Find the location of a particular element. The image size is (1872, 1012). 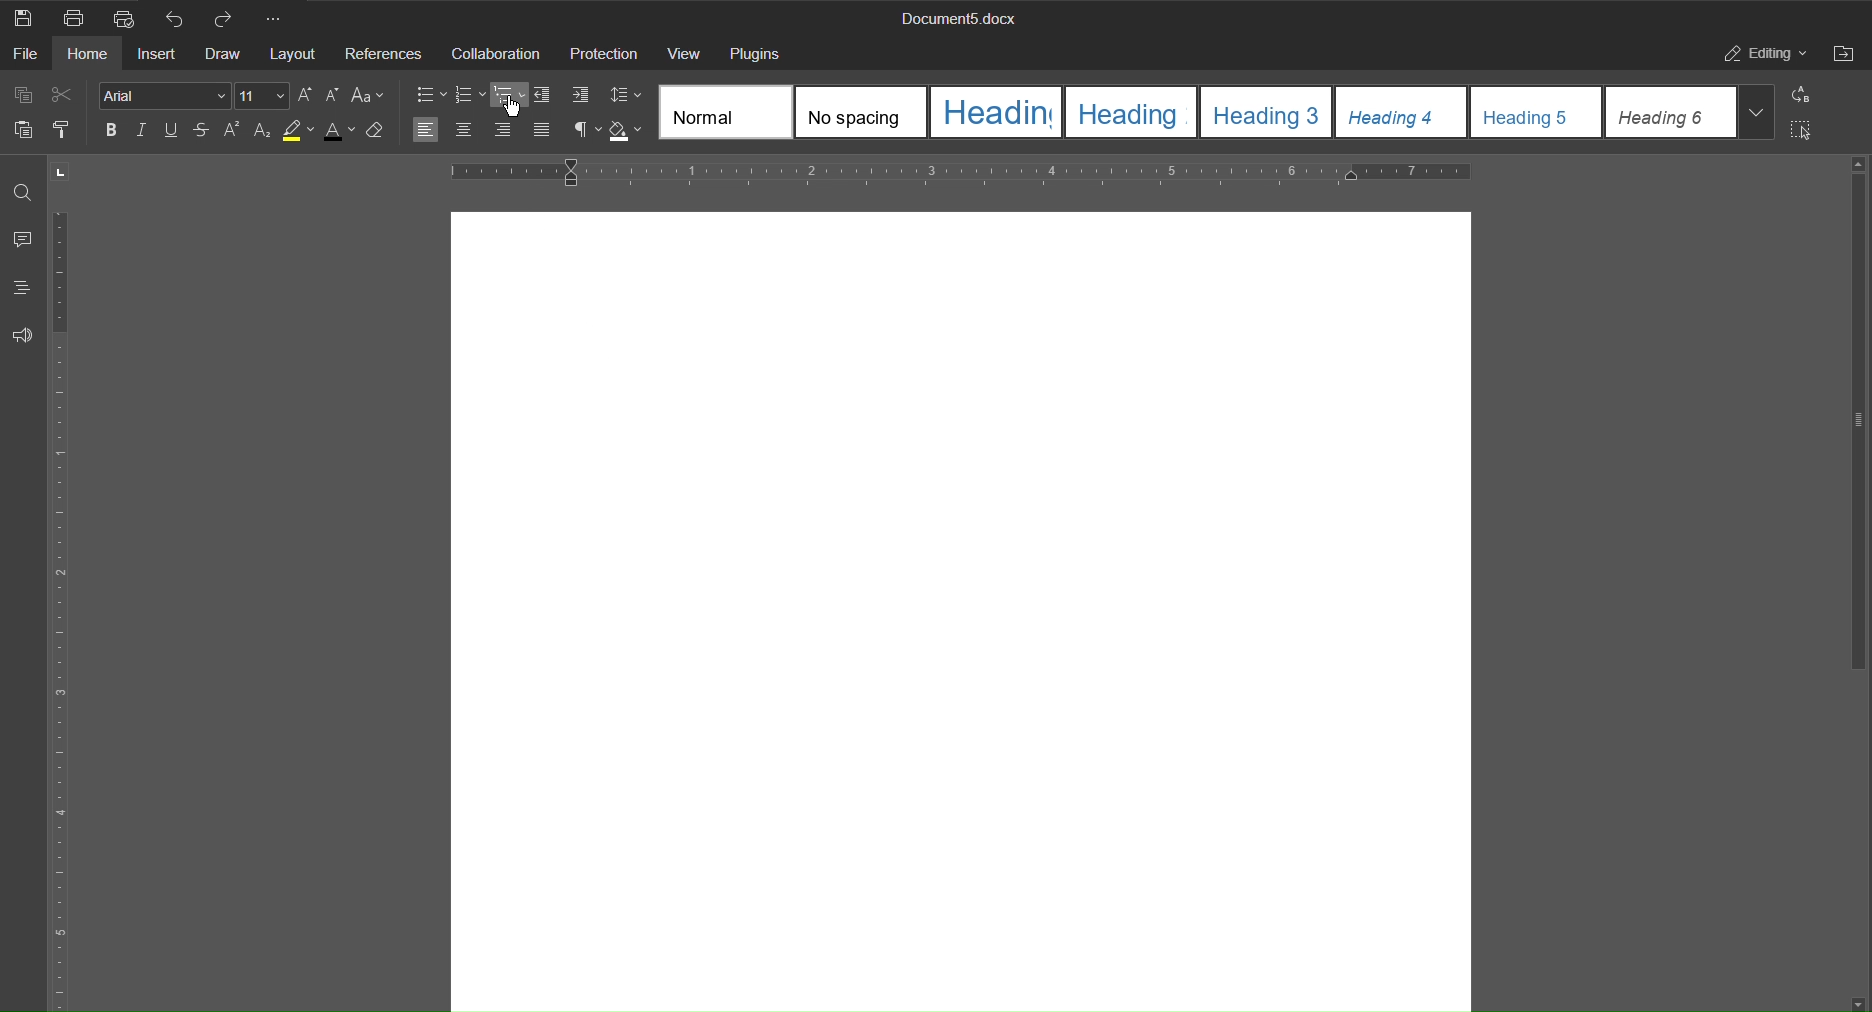

Open File Location is located at coordinates (1846, 54).